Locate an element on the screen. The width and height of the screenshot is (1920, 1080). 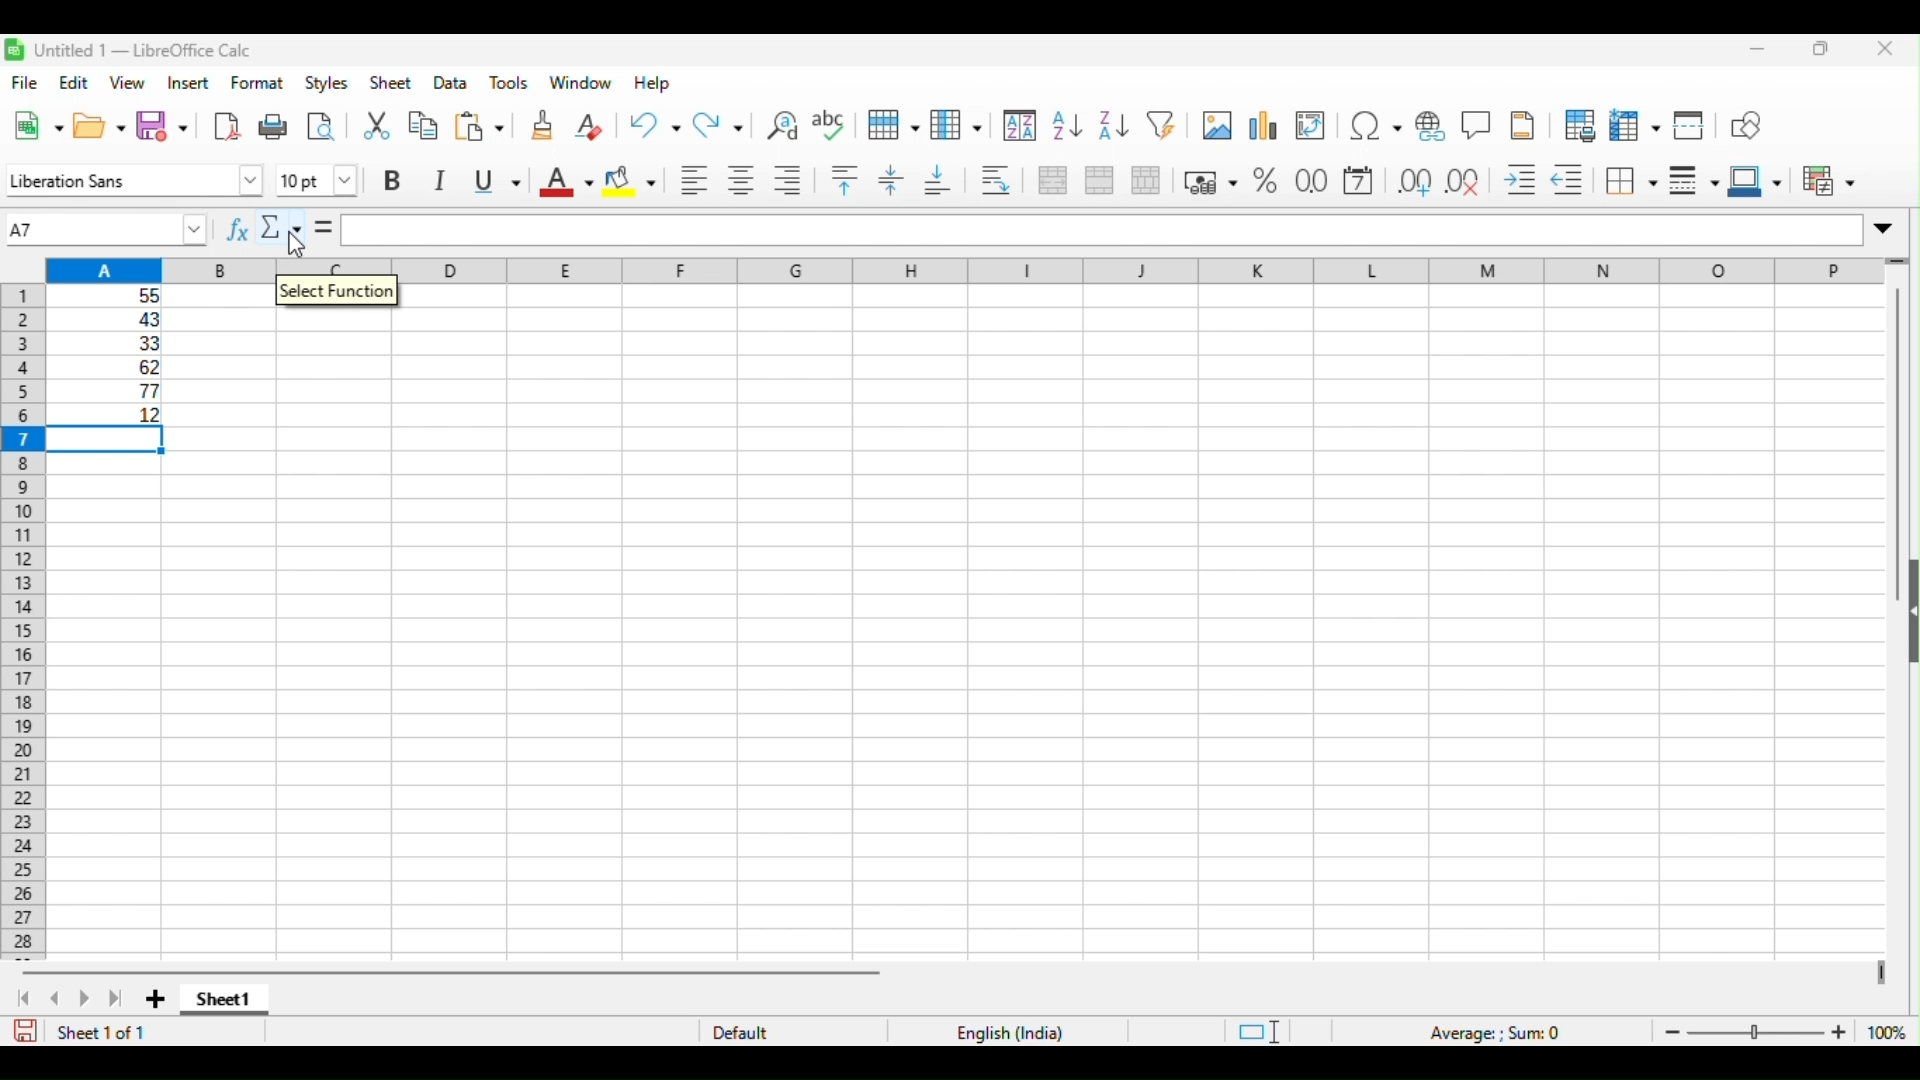
column is located at coordinates (956, 127).